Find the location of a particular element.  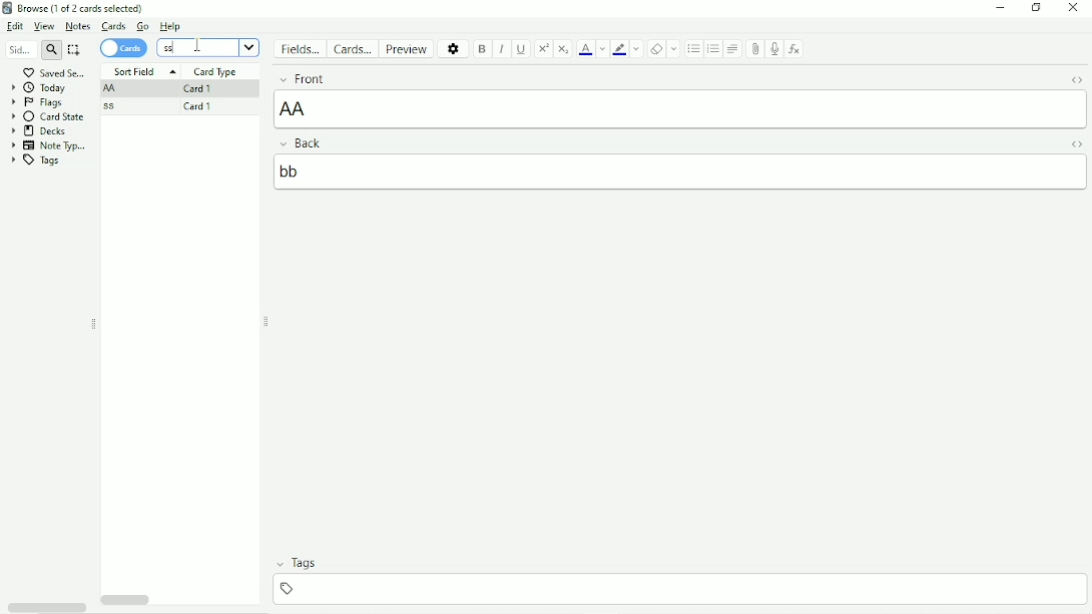

Equations is located at coordinates (795, 48).